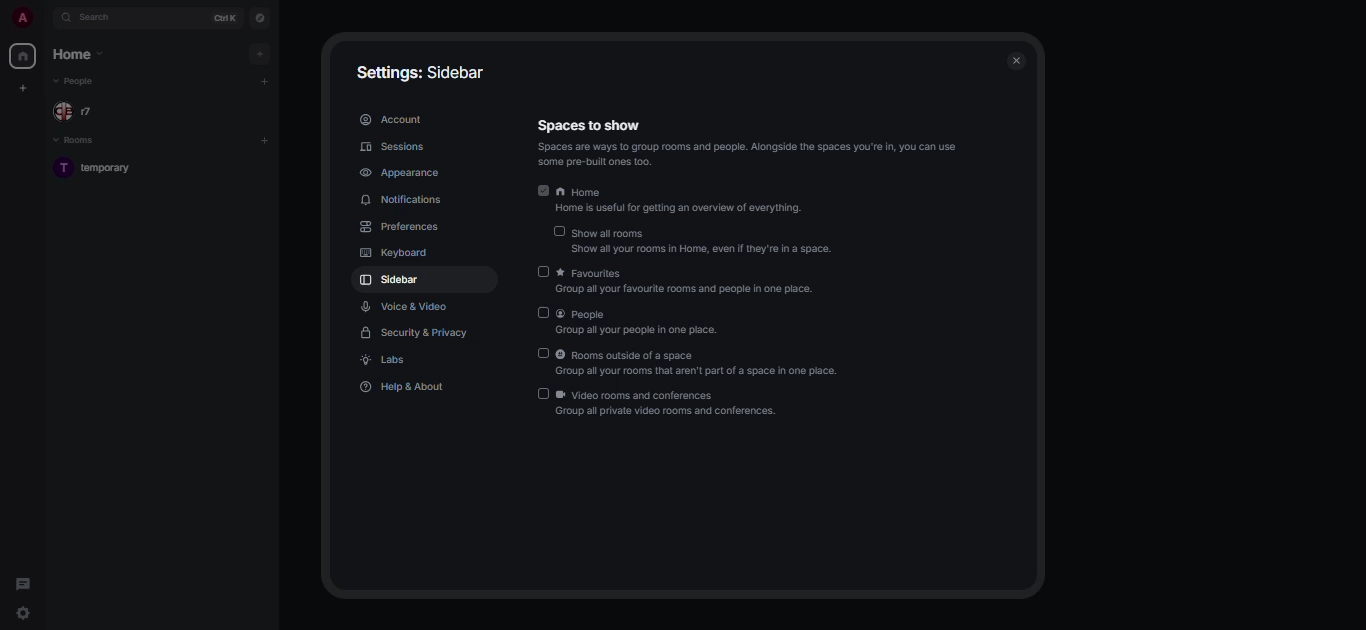  What do you see at coordinates (587, 125) in the screenshot?
I see `spaces to show` at bounding box center [587, 125].